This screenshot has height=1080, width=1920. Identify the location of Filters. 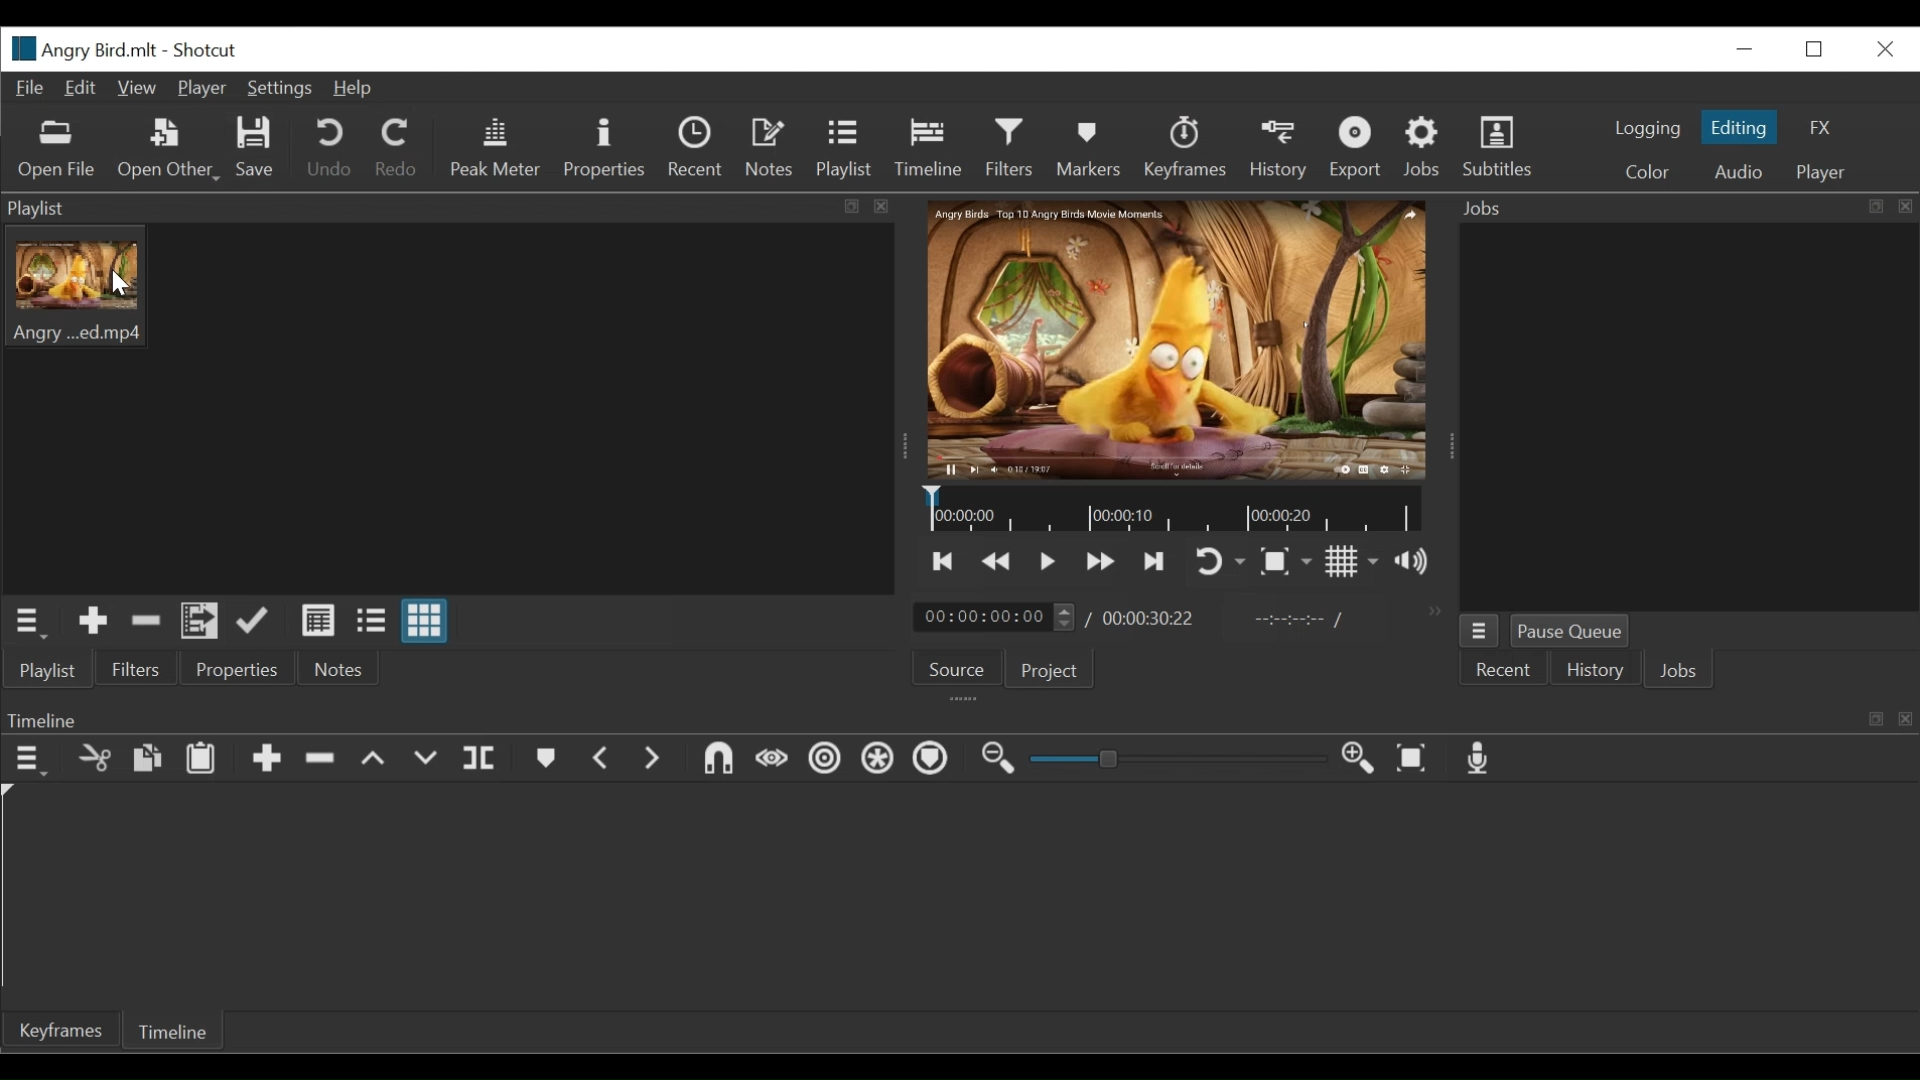
(133, 669).